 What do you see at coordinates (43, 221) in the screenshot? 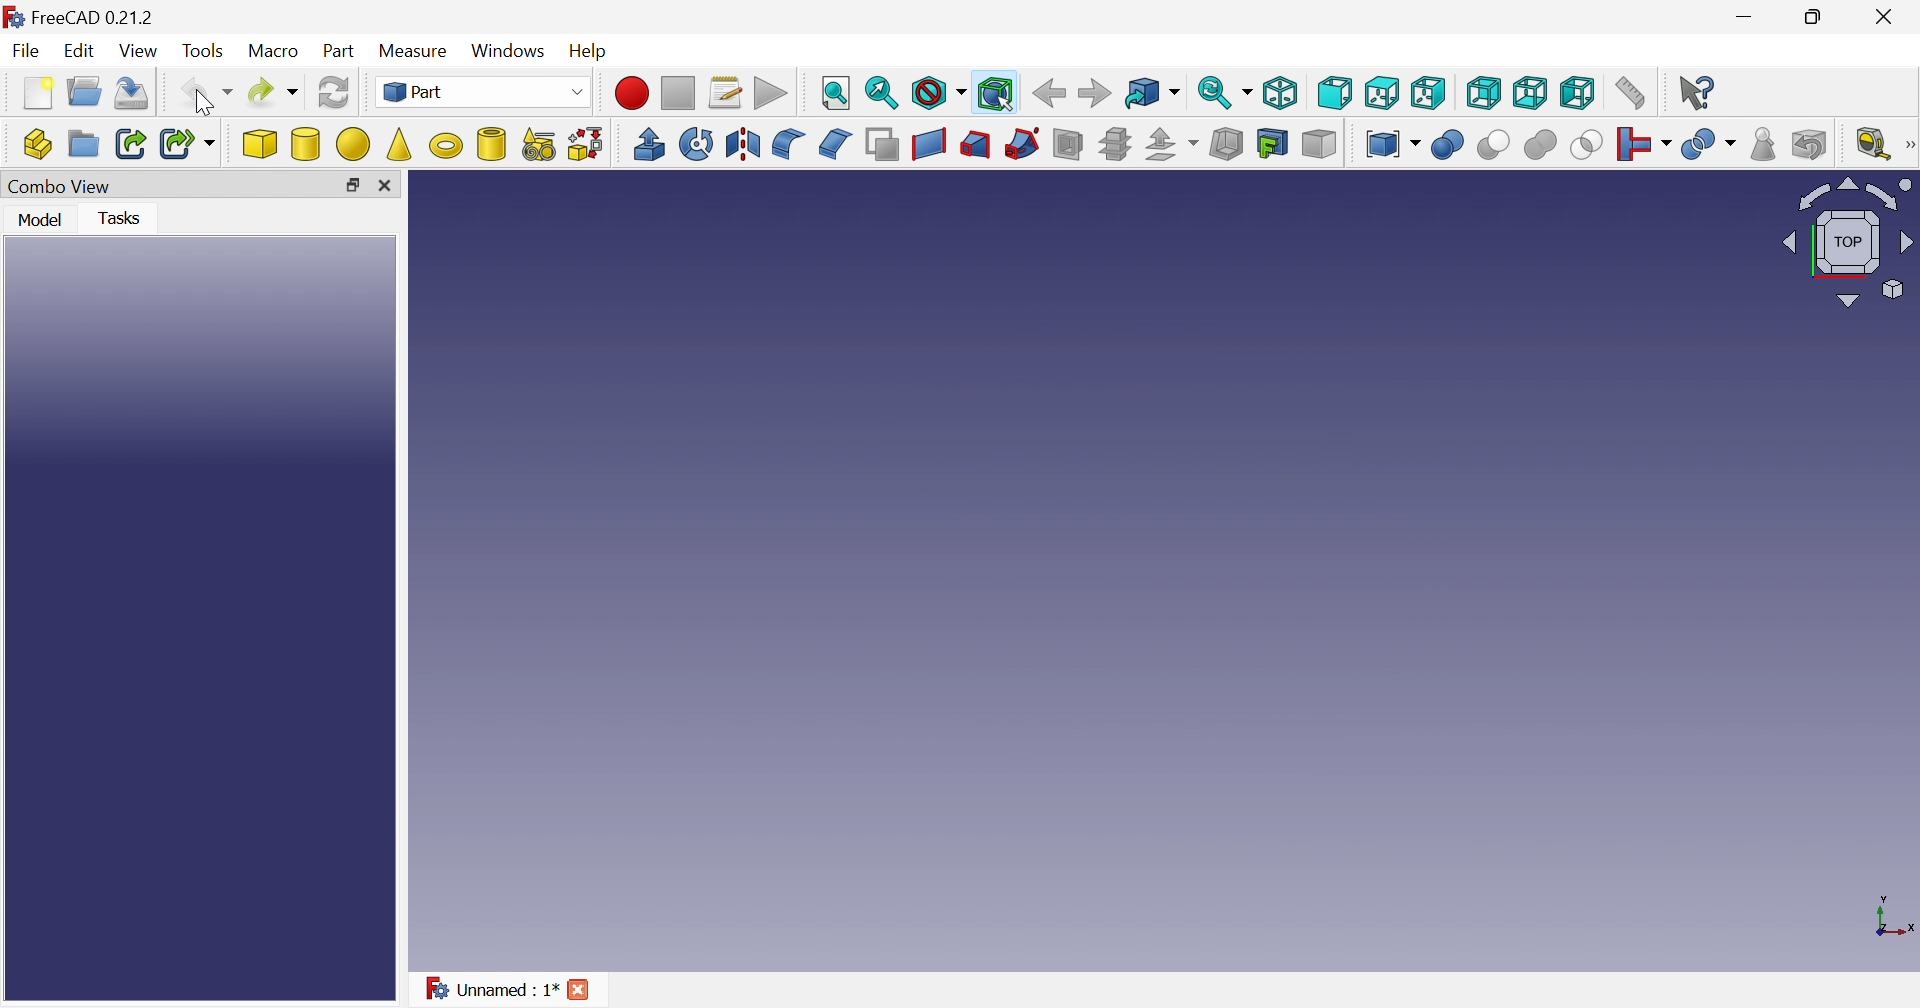
I see `Model` at bounding box center [43, 221].